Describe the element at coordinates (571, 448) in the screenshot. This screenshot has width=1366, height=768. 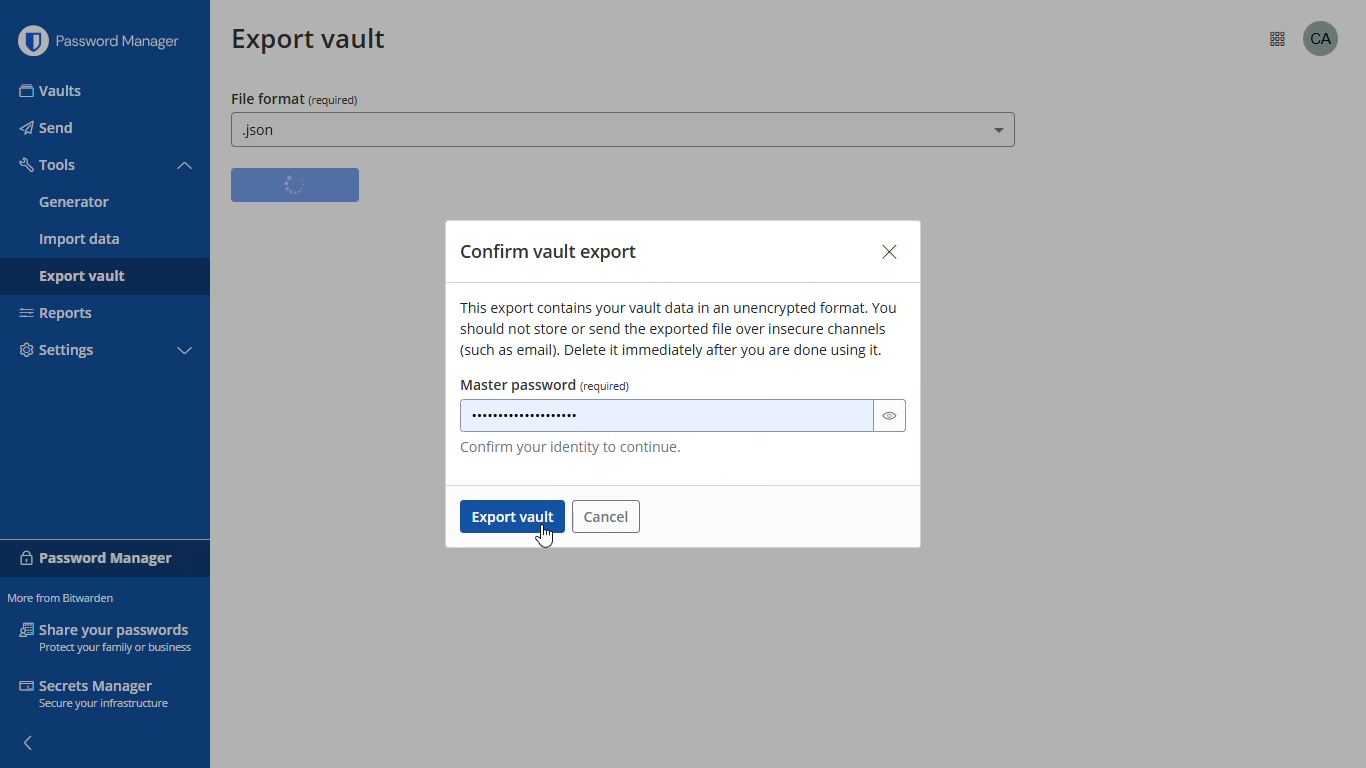
I see `confirm your identity to continue` at that location.